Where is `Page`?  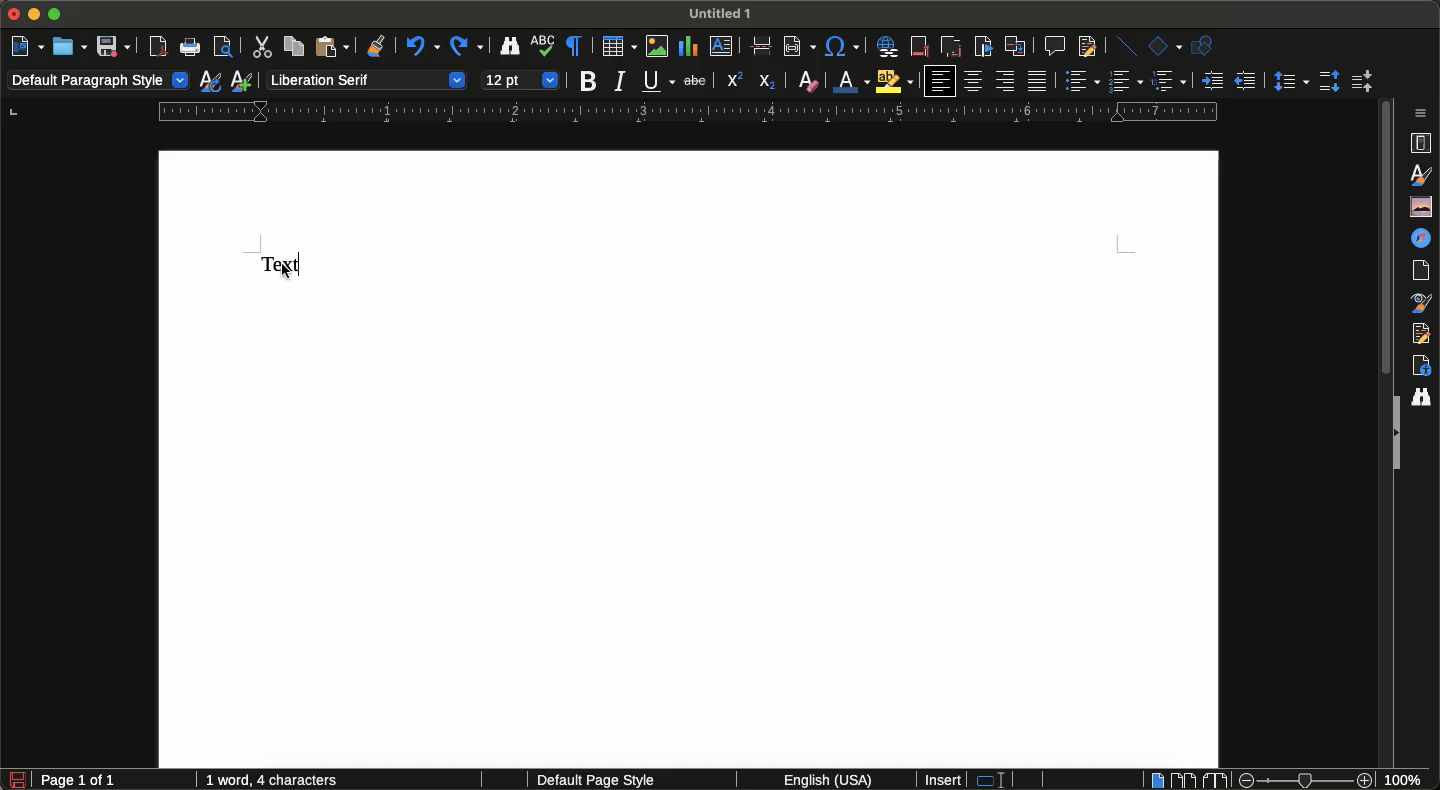 Page is located at coordinates (1425, 271).